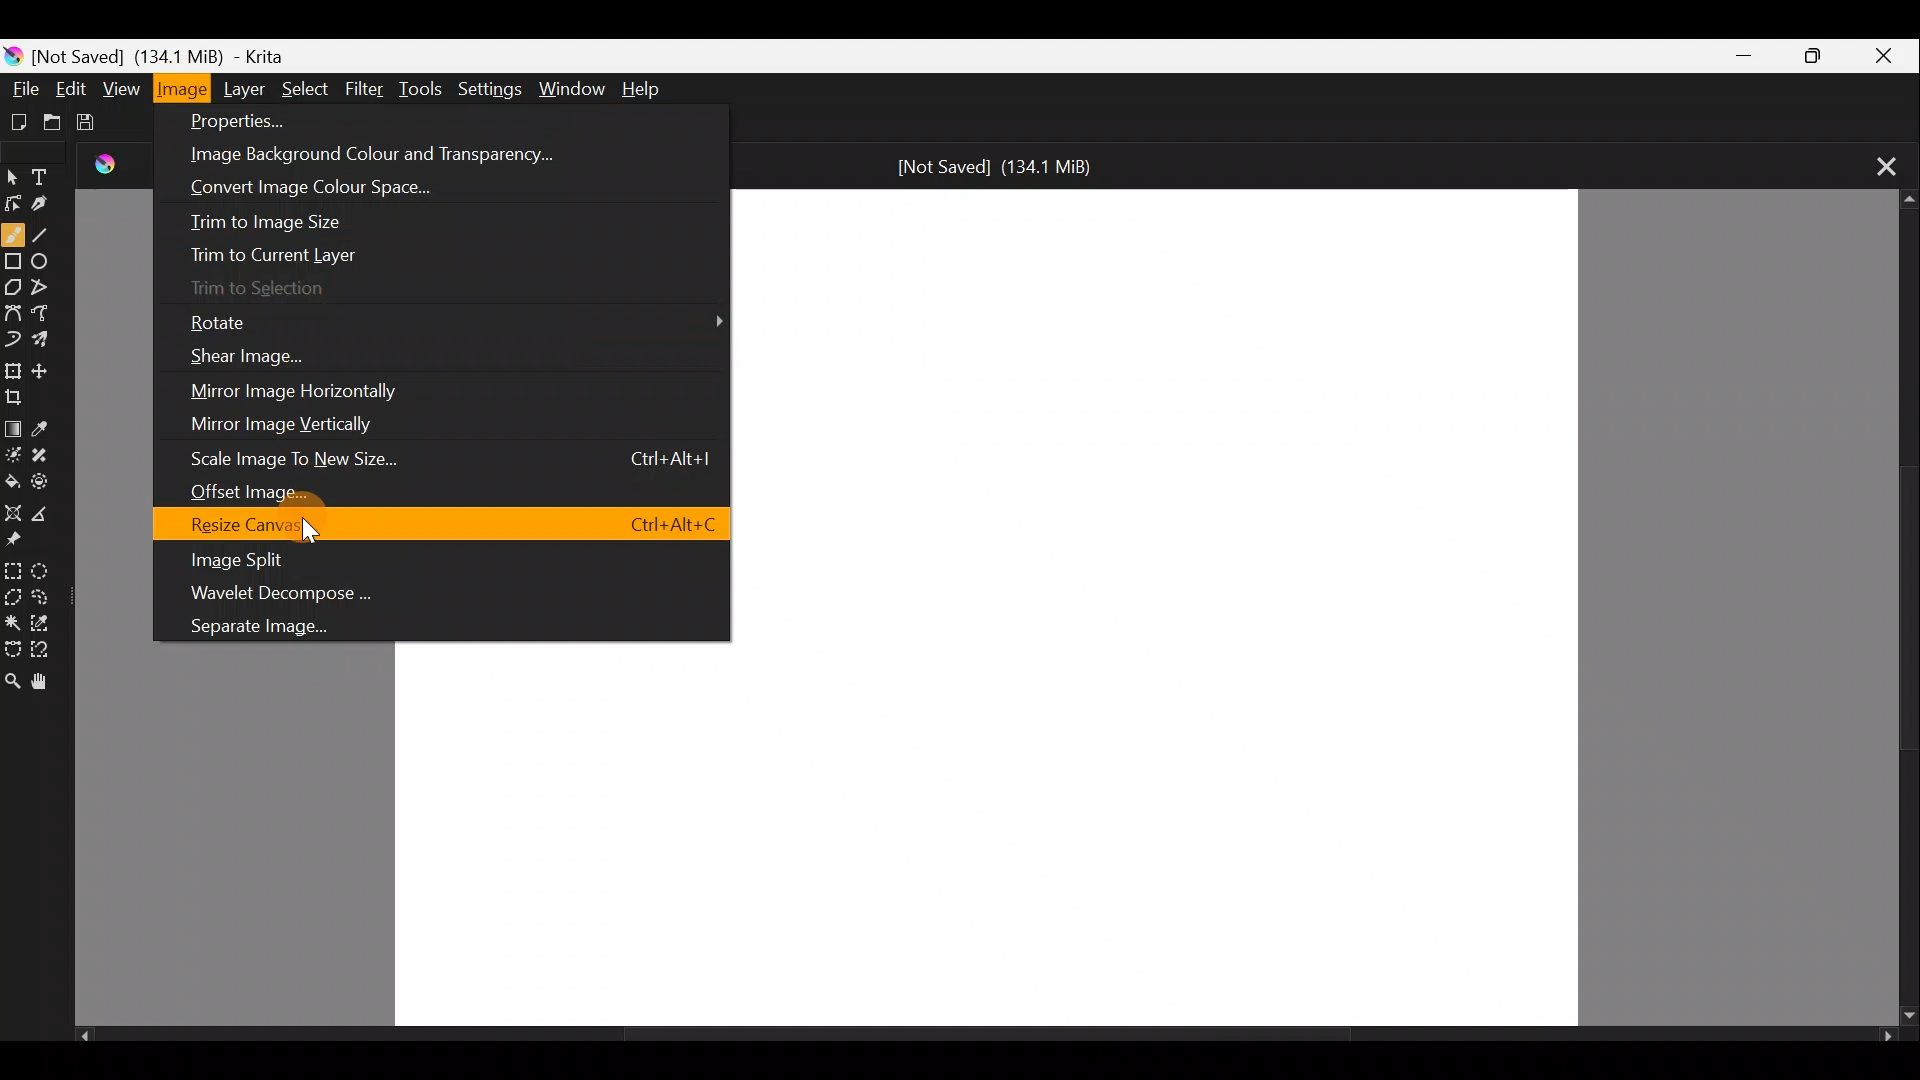 The width and height of the screenshot is (1920, 1080). What do you see at coordinates (46, 311) in the screenshot?
I see `Freehand path tool` at bounding box center [46, 311].